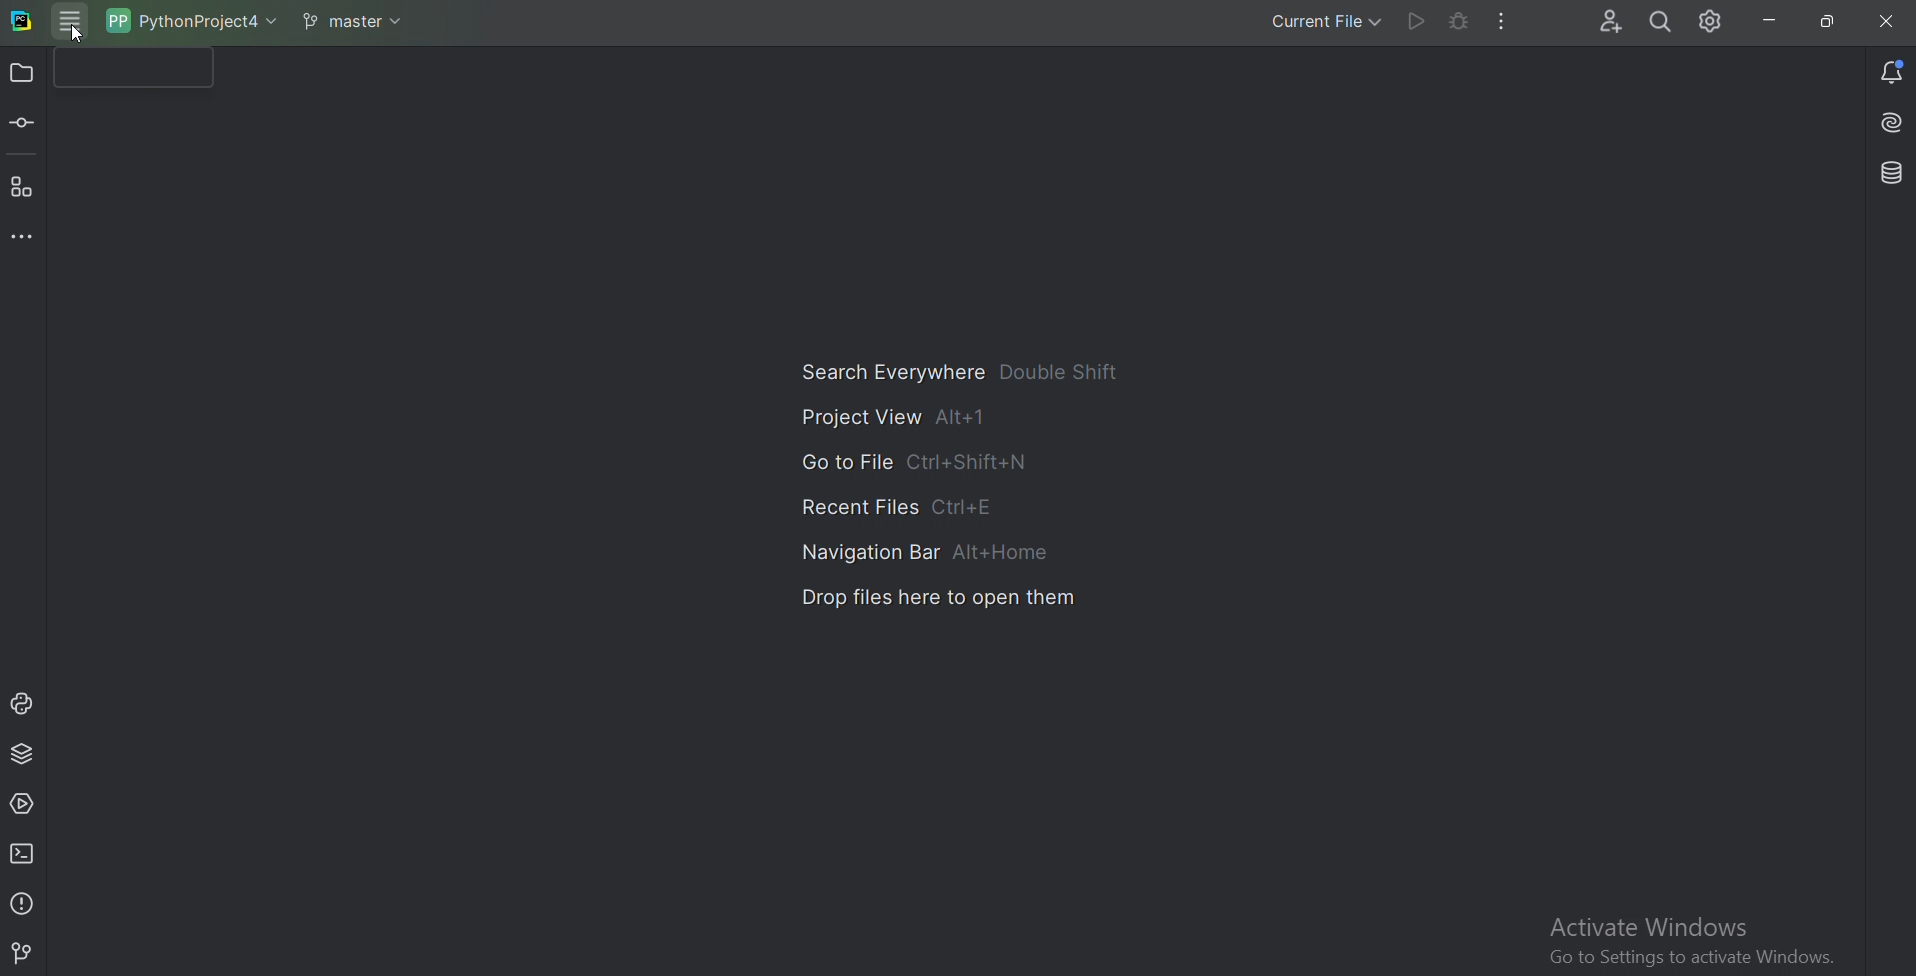 Image resolution: width=1916 pixels, height=976 pixels. Describe the element at coordinates (26, 853) in the screenshot. I see `Terminal` at that location.